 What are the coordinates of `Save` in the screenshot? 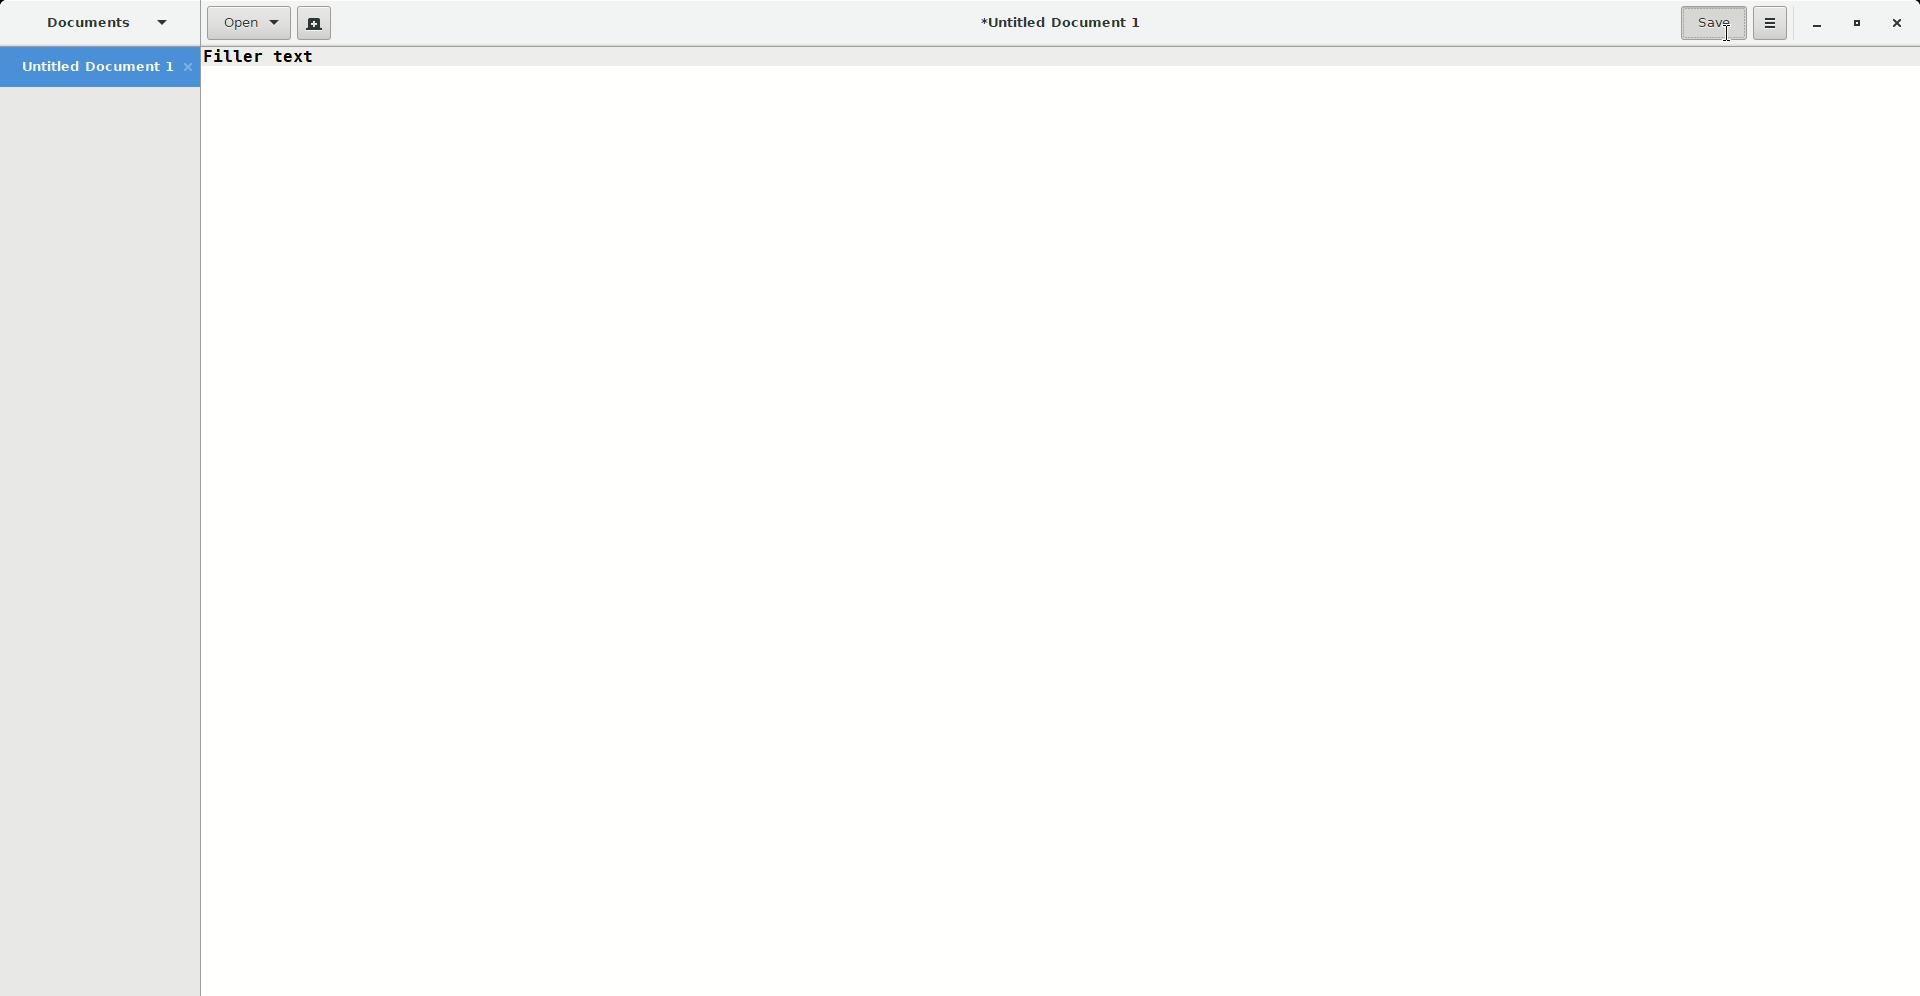 It's located at (1714, 24).